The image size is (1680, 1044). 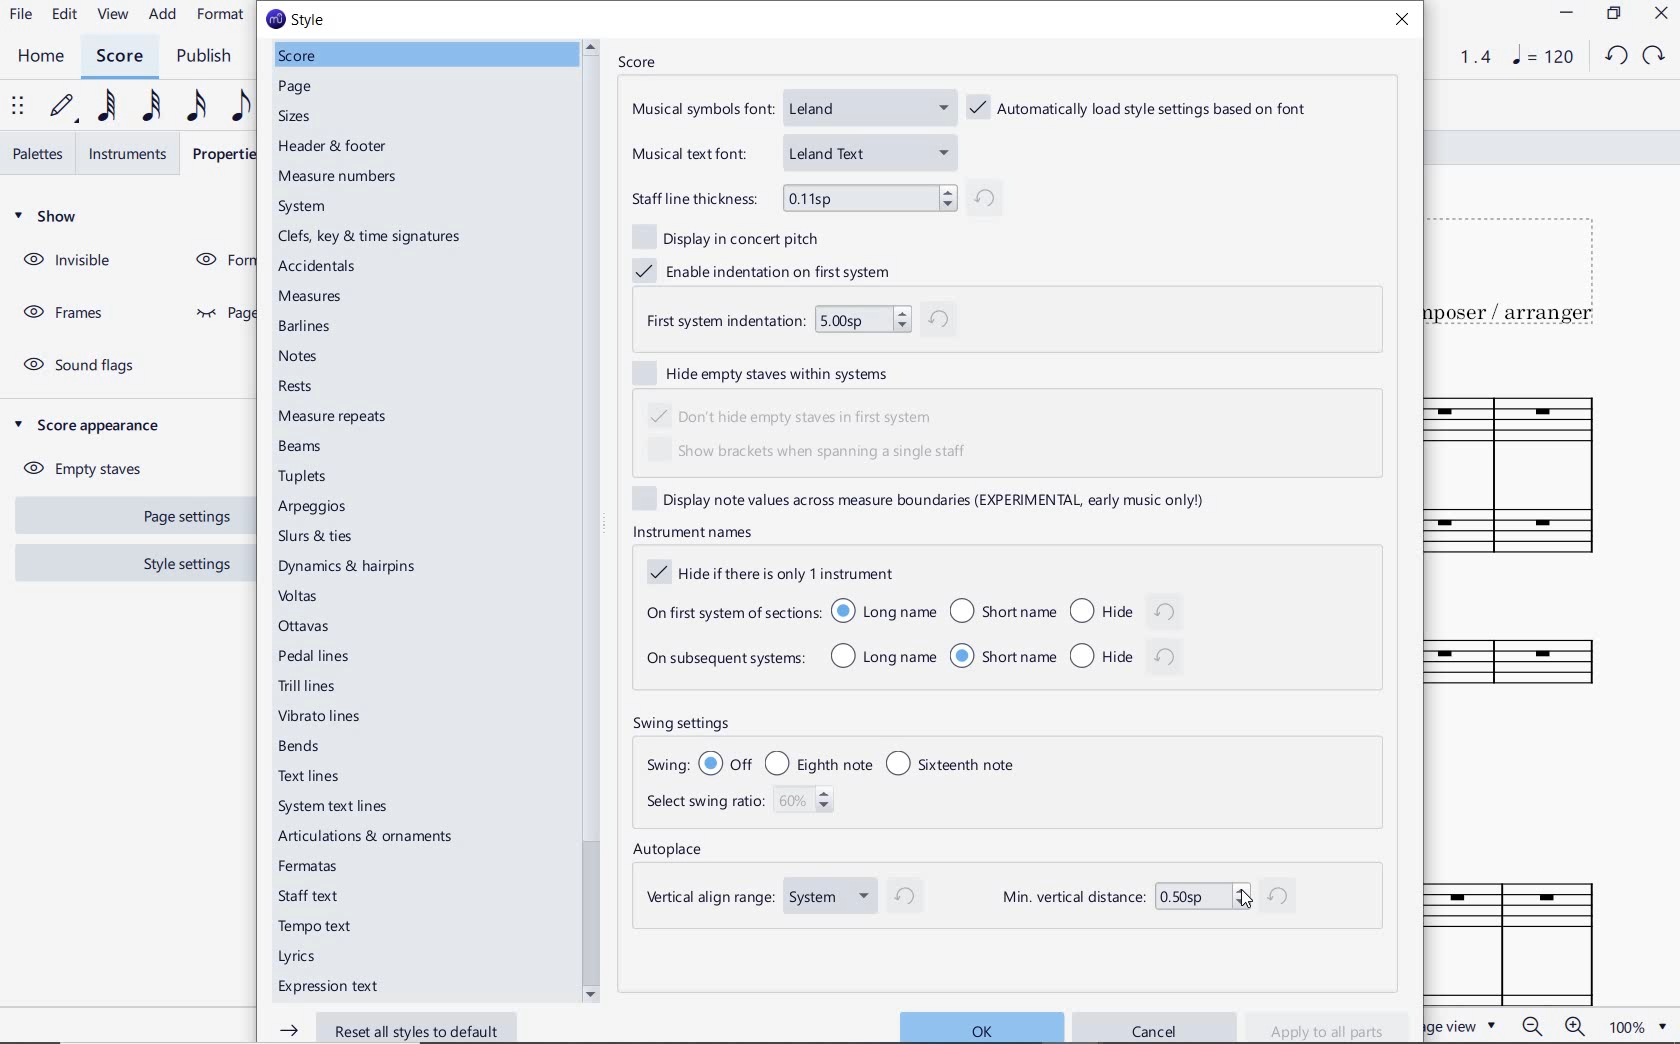 I want to click on SHOW, so click(x=49, y=217).